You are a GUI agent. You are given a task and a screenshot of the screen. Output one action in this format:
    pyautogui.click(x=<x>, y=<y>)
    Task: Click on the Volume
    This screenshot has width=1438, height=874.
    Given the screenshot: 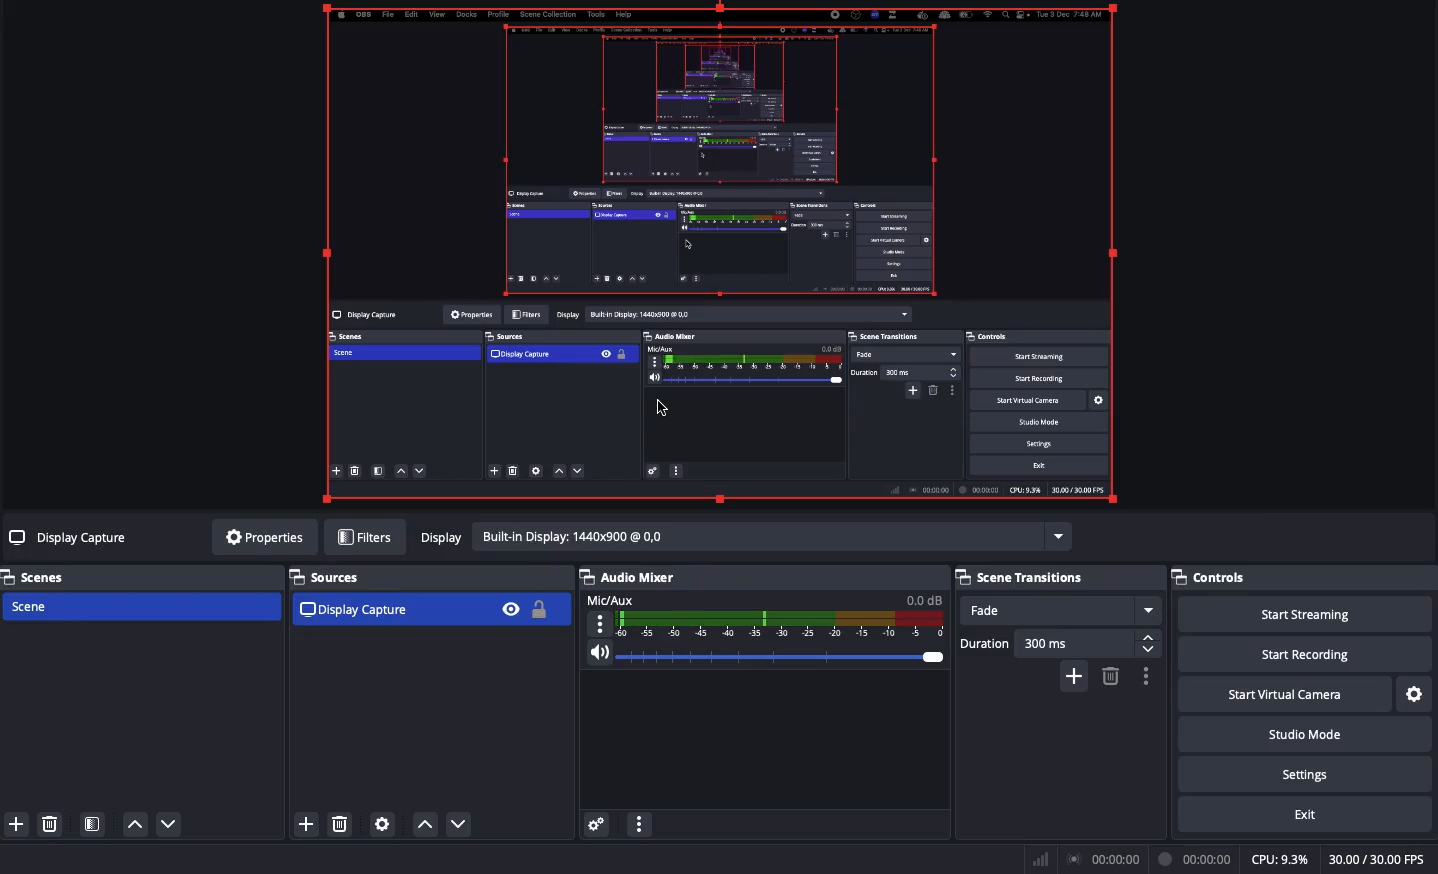 What is the action you would take?
    pyautogui.click(x=767, y=654)
    